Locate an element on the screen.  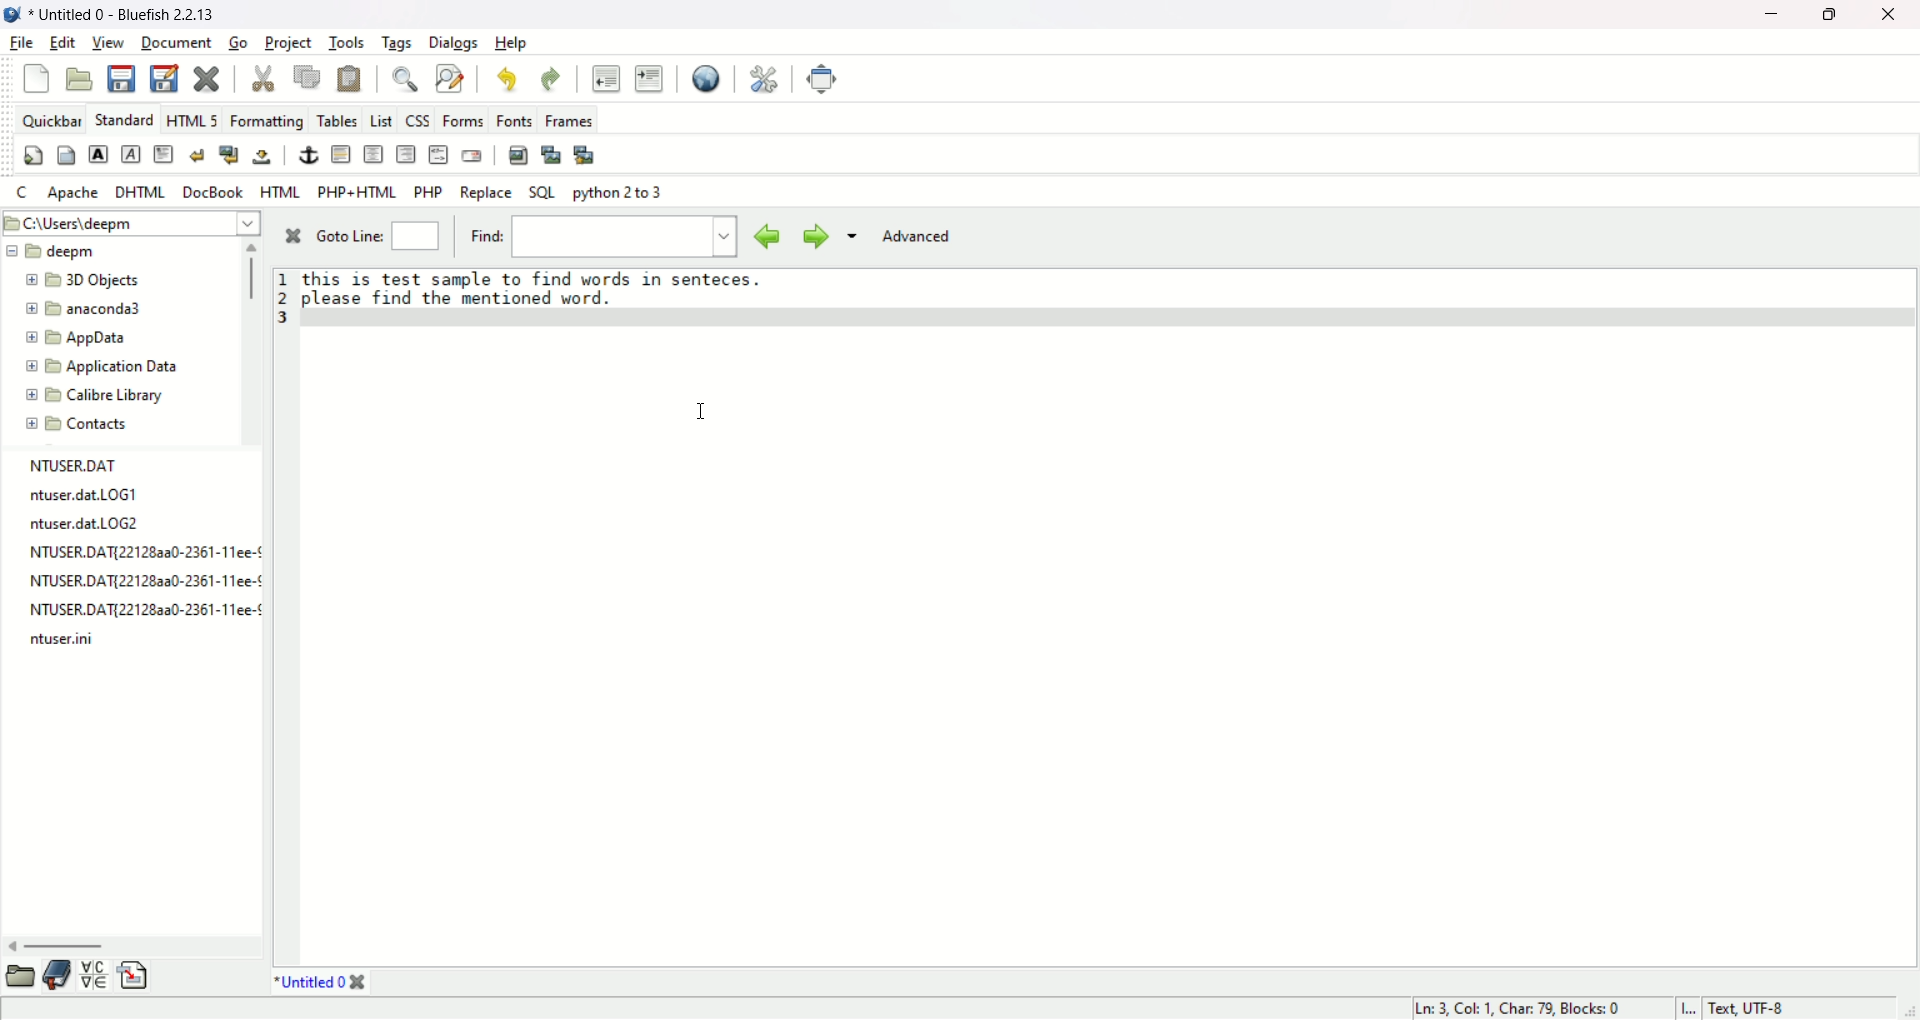
dialogs is located at coordinates (453, 42).